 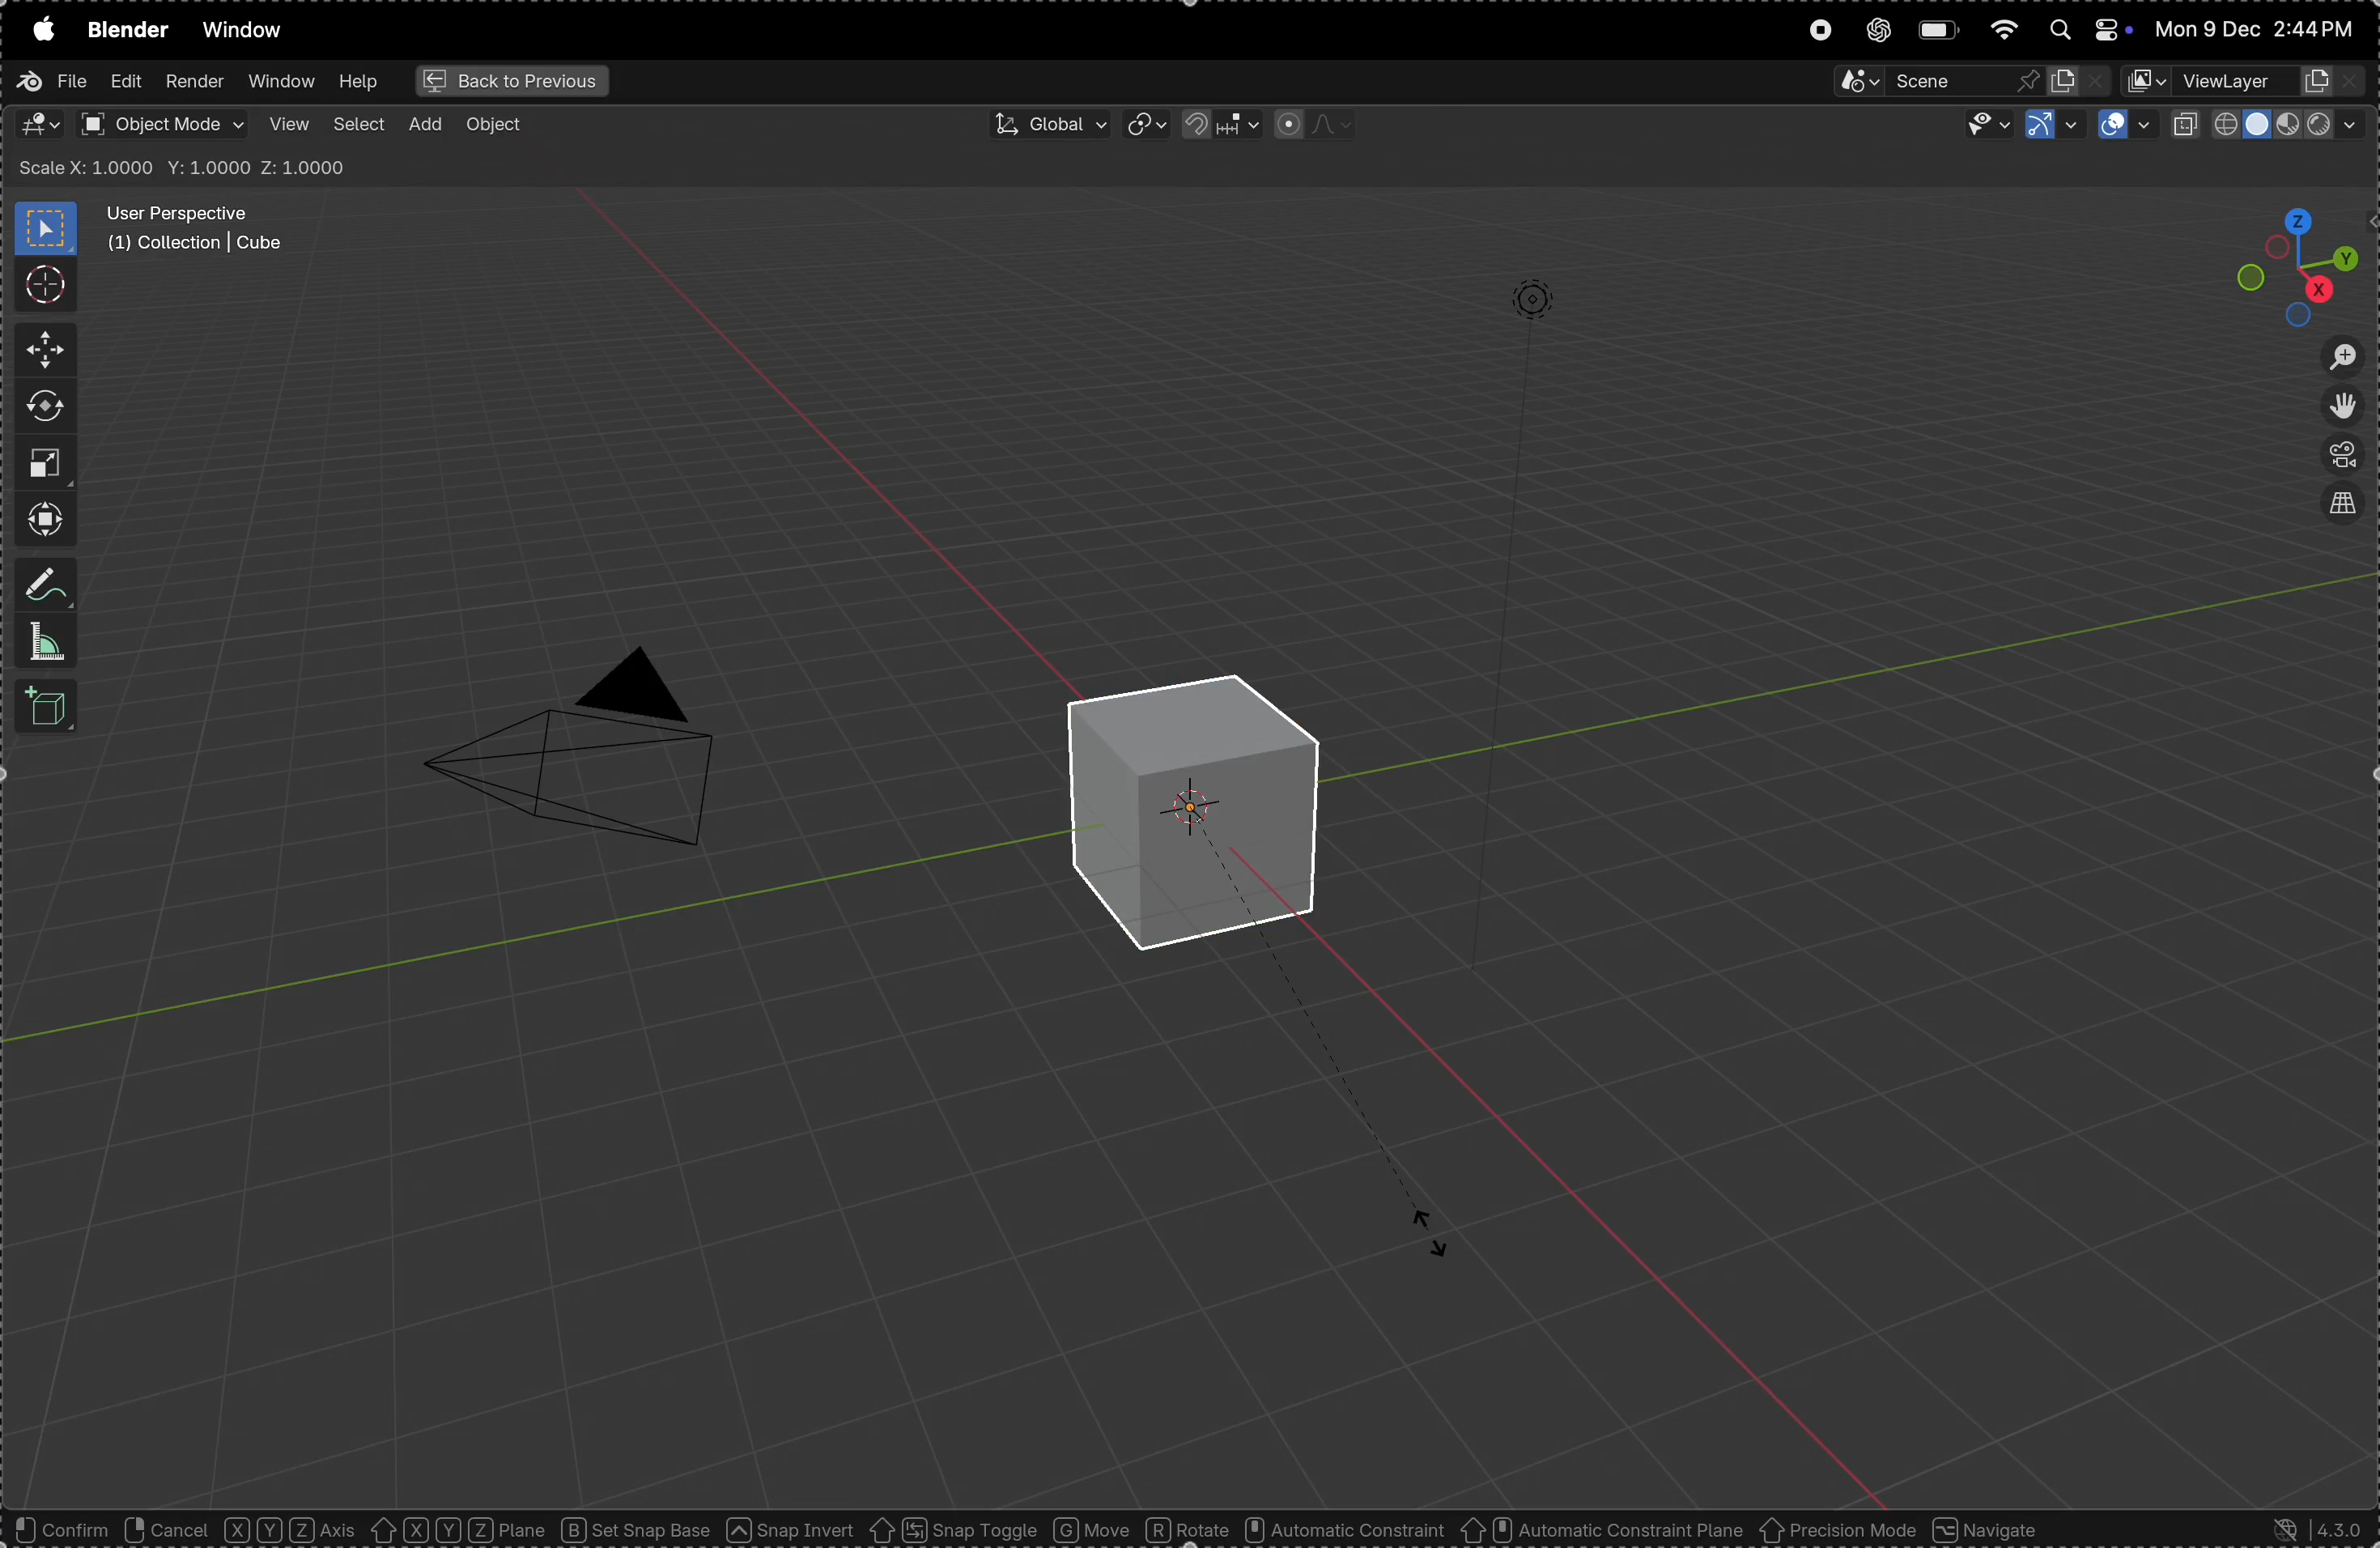 I want to click on Scale X Y Z, so click(x=185, y=165).